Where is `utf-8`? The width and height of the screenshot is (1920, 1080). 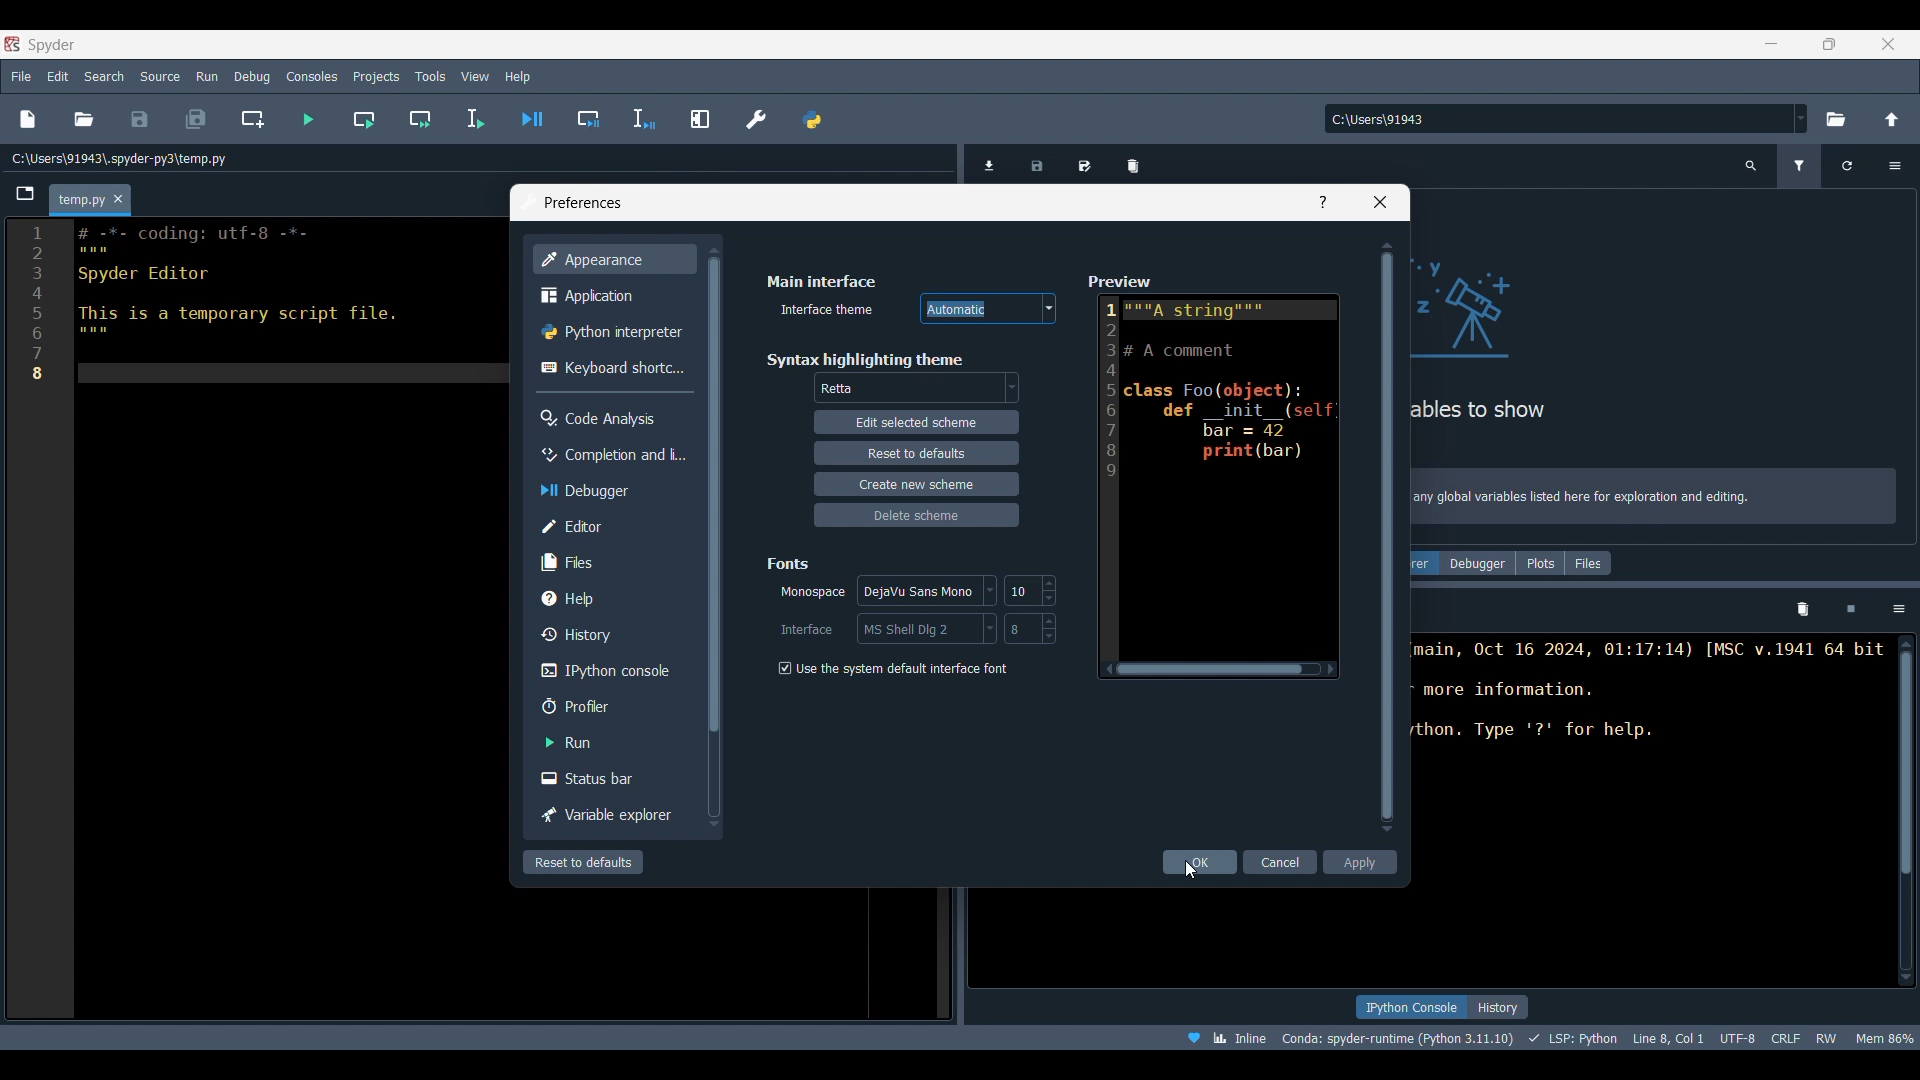
utf-8 is located at coordinates (1739, 1035).